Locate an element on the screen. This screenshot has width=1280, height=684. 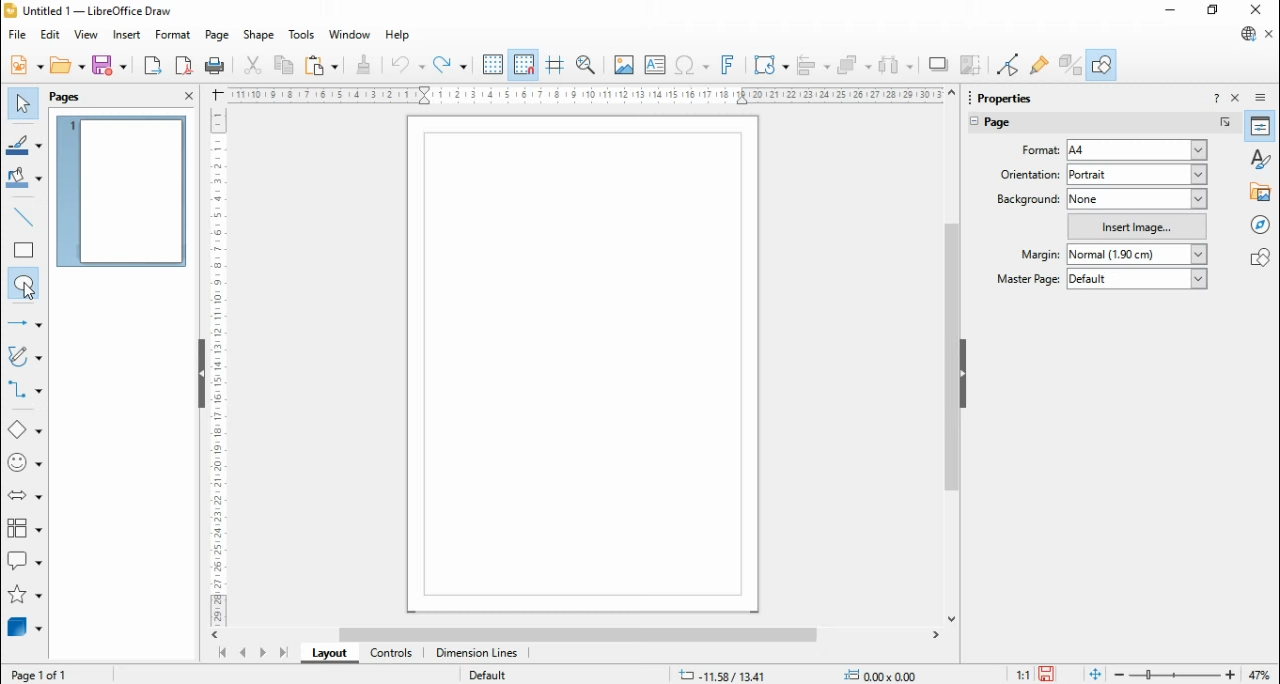
close windo is located at coordinates (1259, 11).